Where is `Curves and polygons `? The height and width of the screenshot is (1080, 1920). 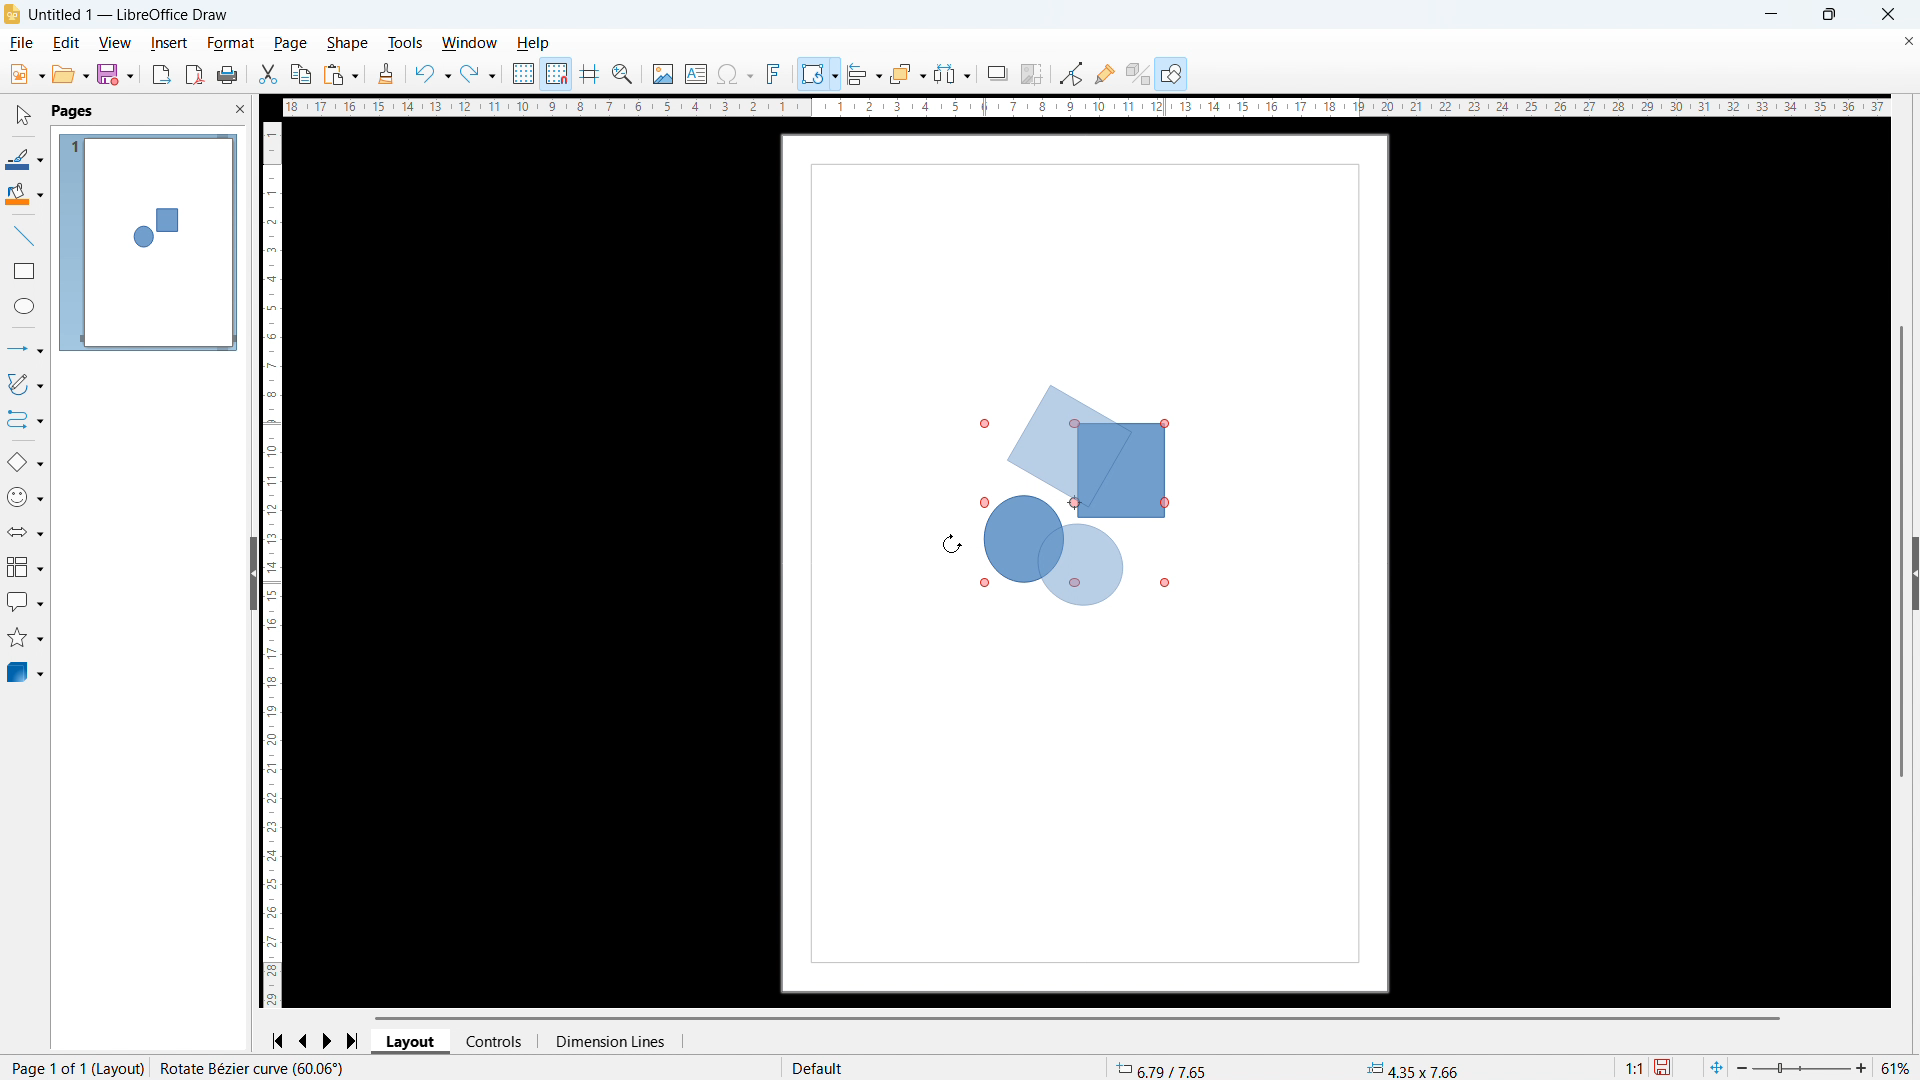
Curves and polygons  is located at coordinates (26, 384).